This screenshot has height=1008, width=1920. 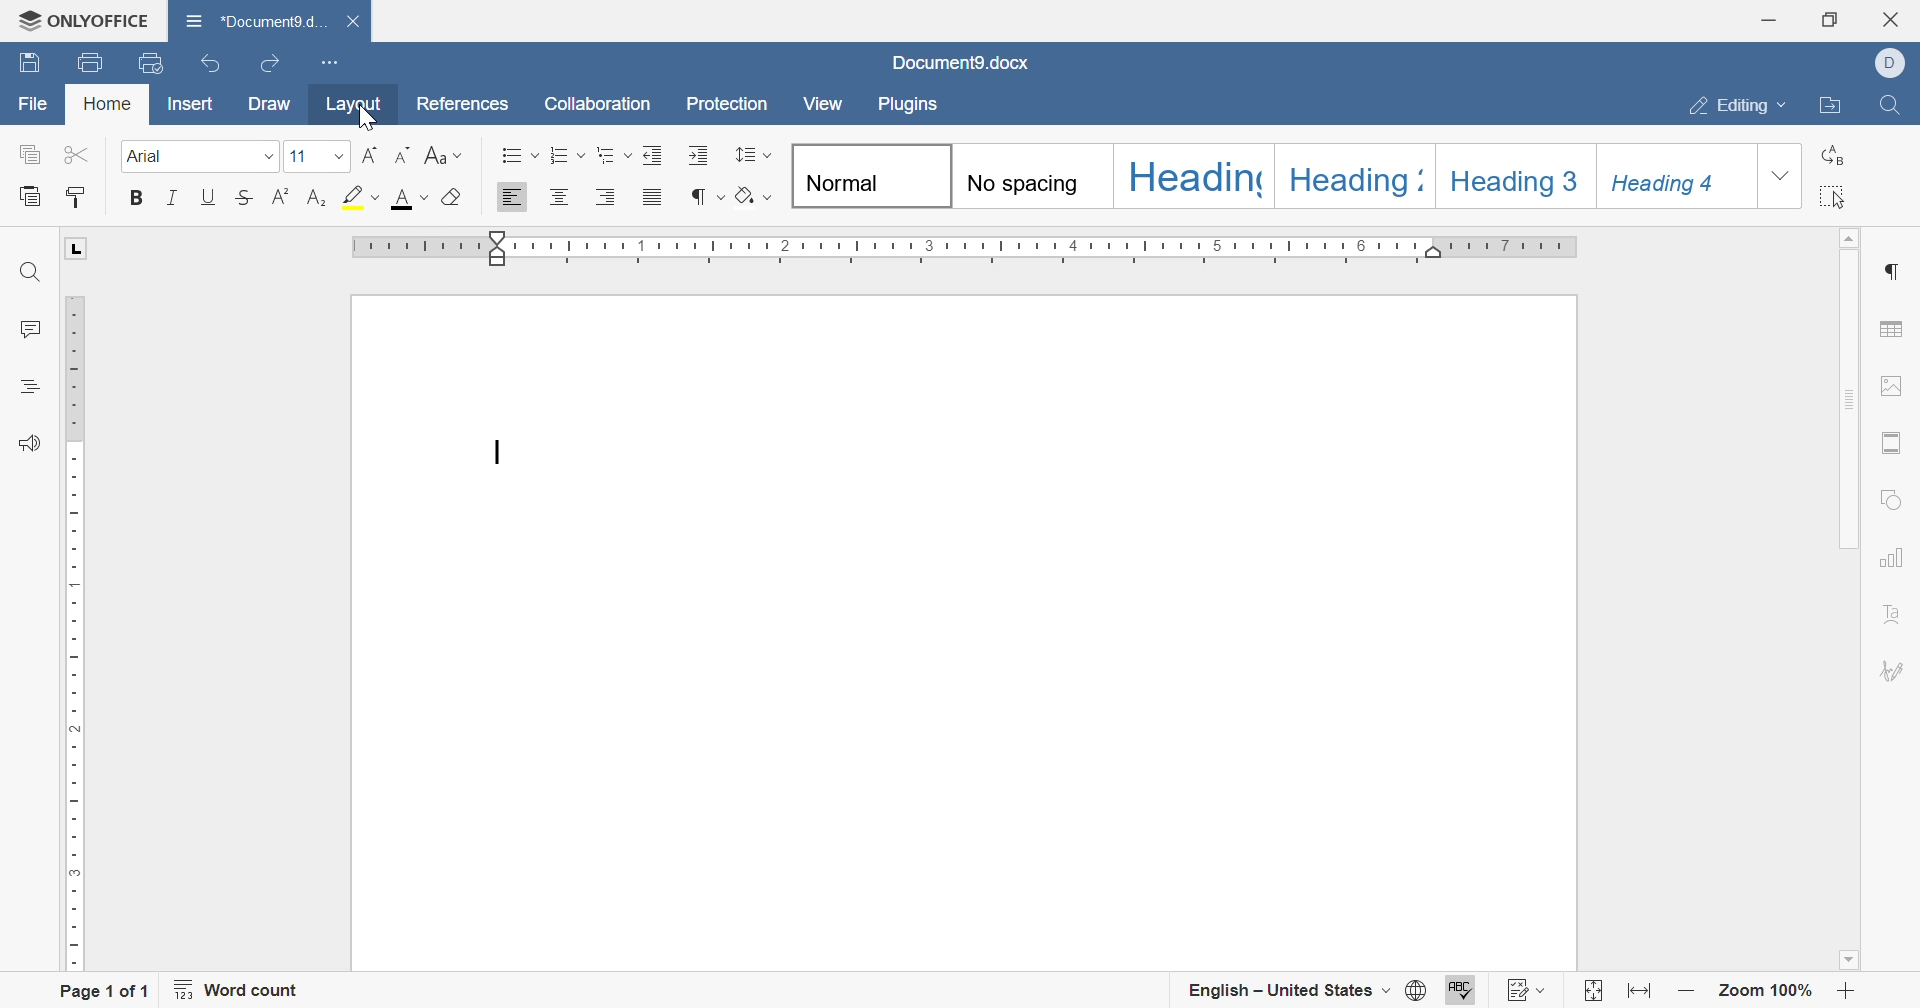 What do you see at coordinates (78, 197) in the screenshot?
I see `copy style` at bounding box center [78, 197].